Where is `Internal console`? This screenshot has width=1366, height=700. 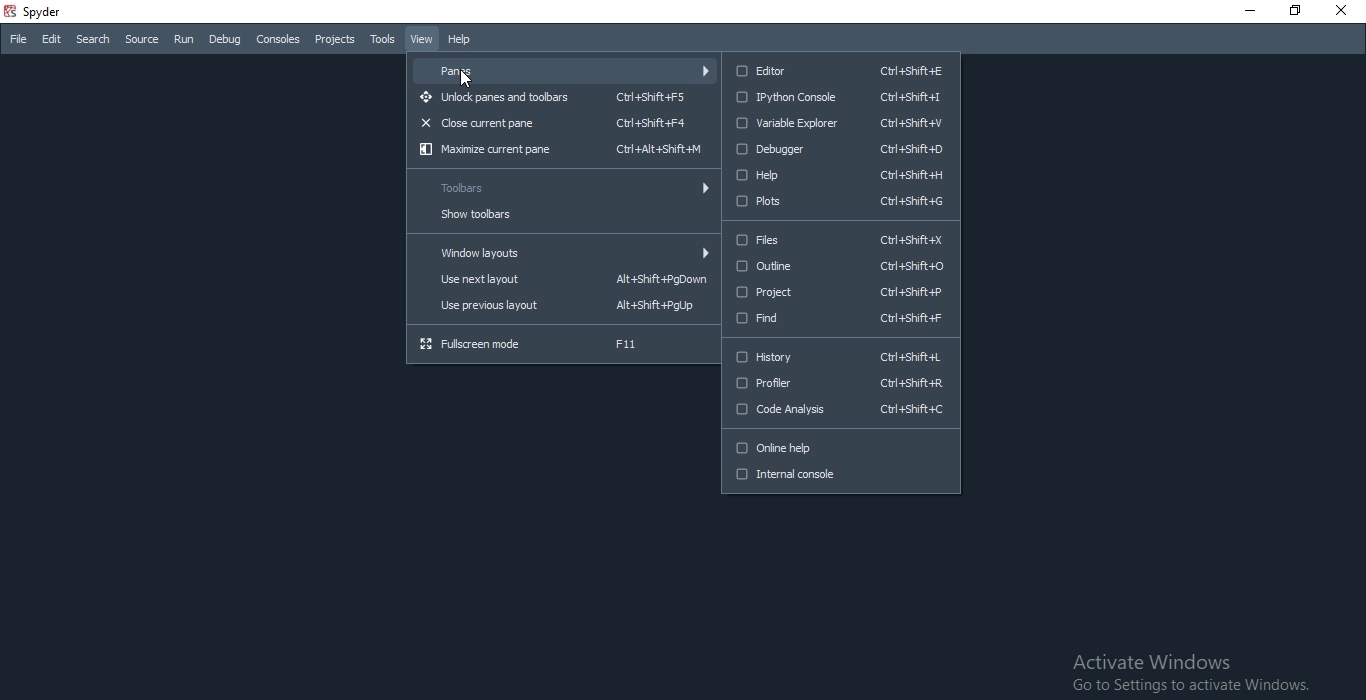 Internal console is located at coordinates (840, 479).